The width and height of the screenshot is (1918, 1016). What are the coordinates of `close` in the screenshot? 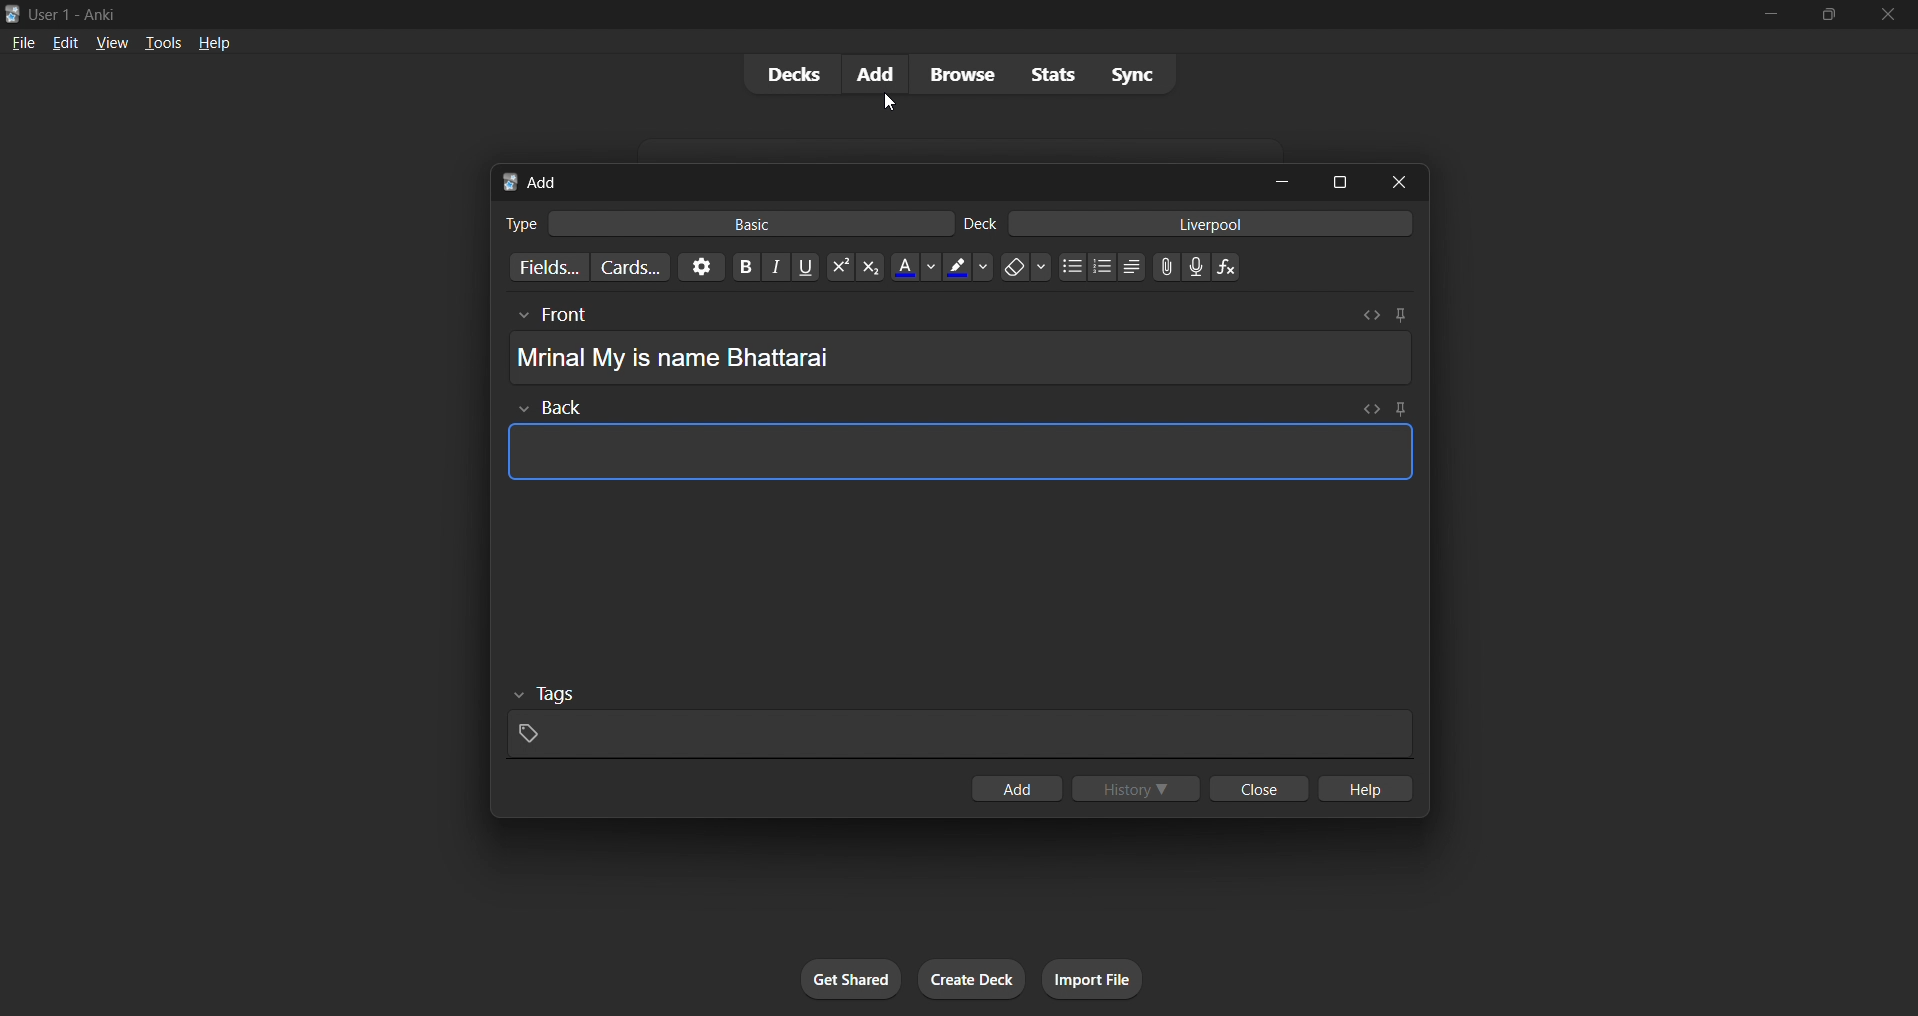 It's located at (1393, 180).